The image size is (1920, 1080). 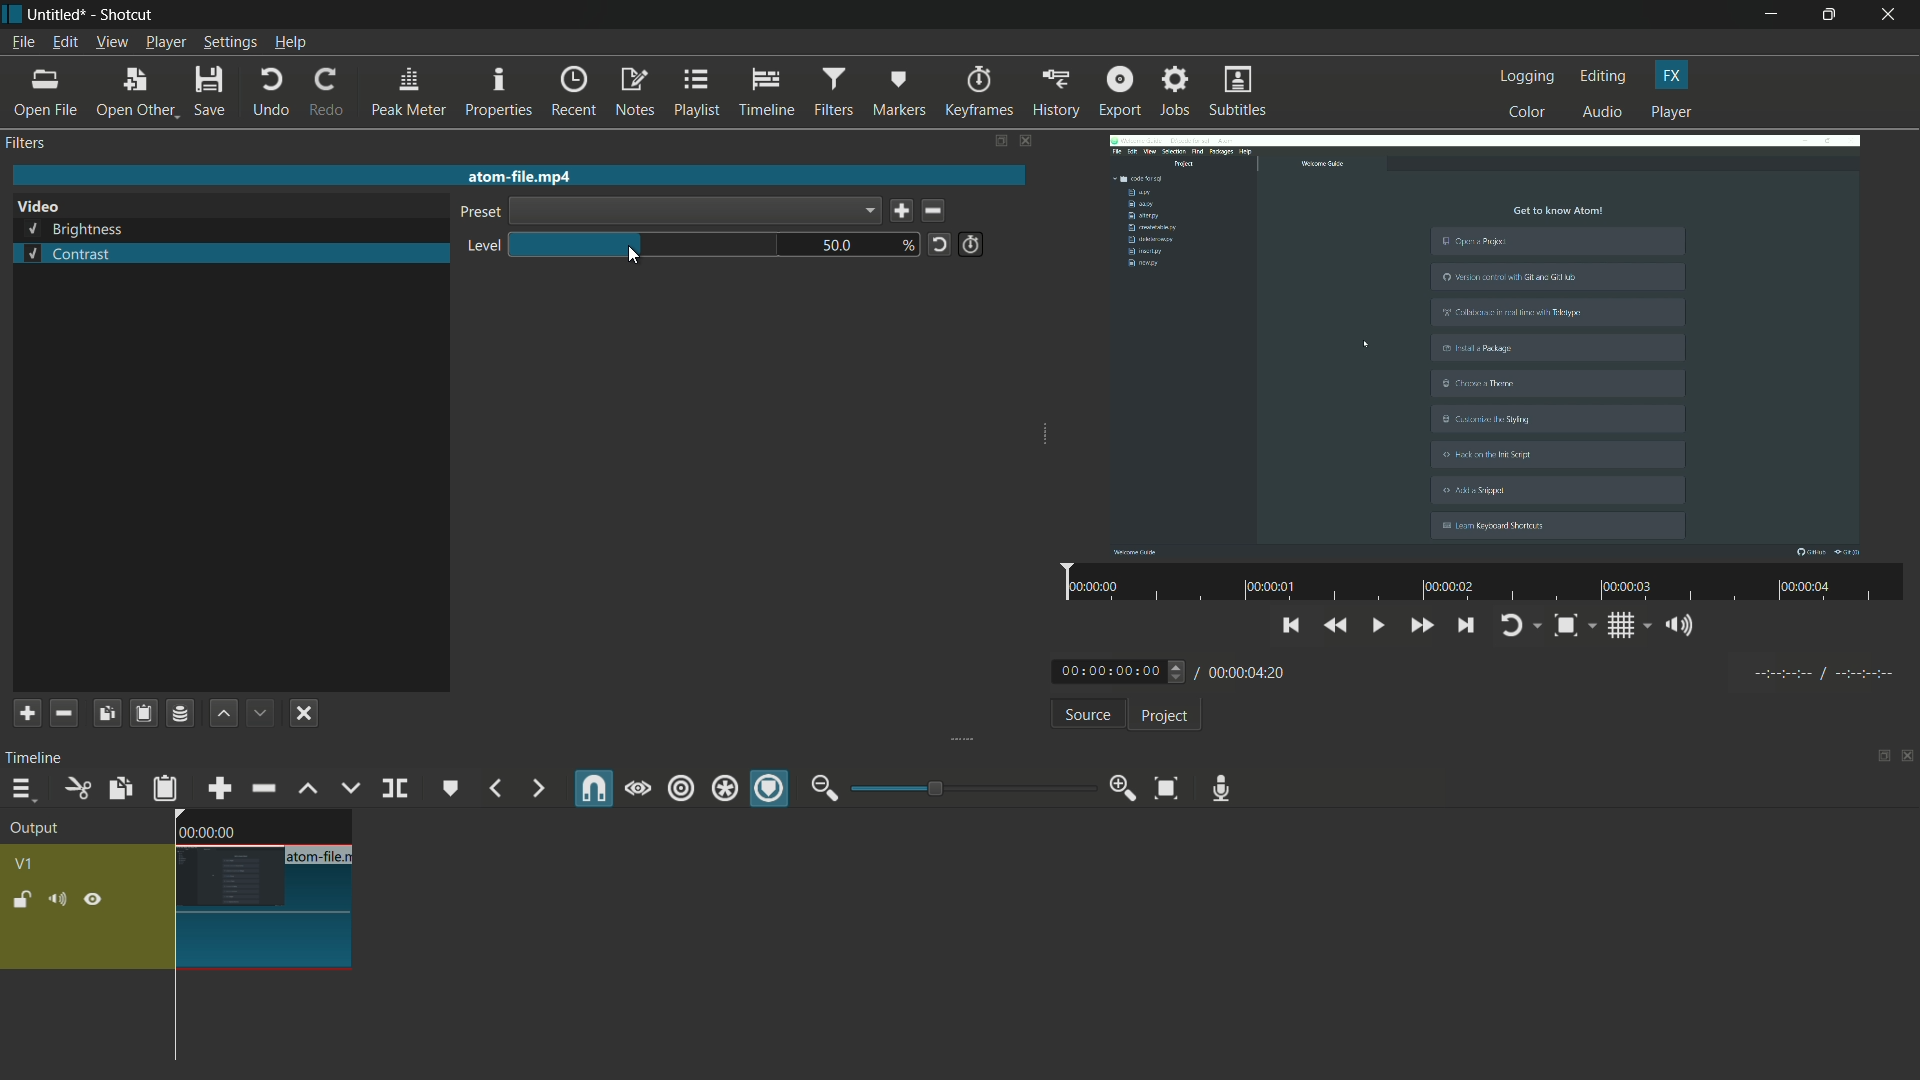 I want to click on video on timeline, so click(x=261, y=889).